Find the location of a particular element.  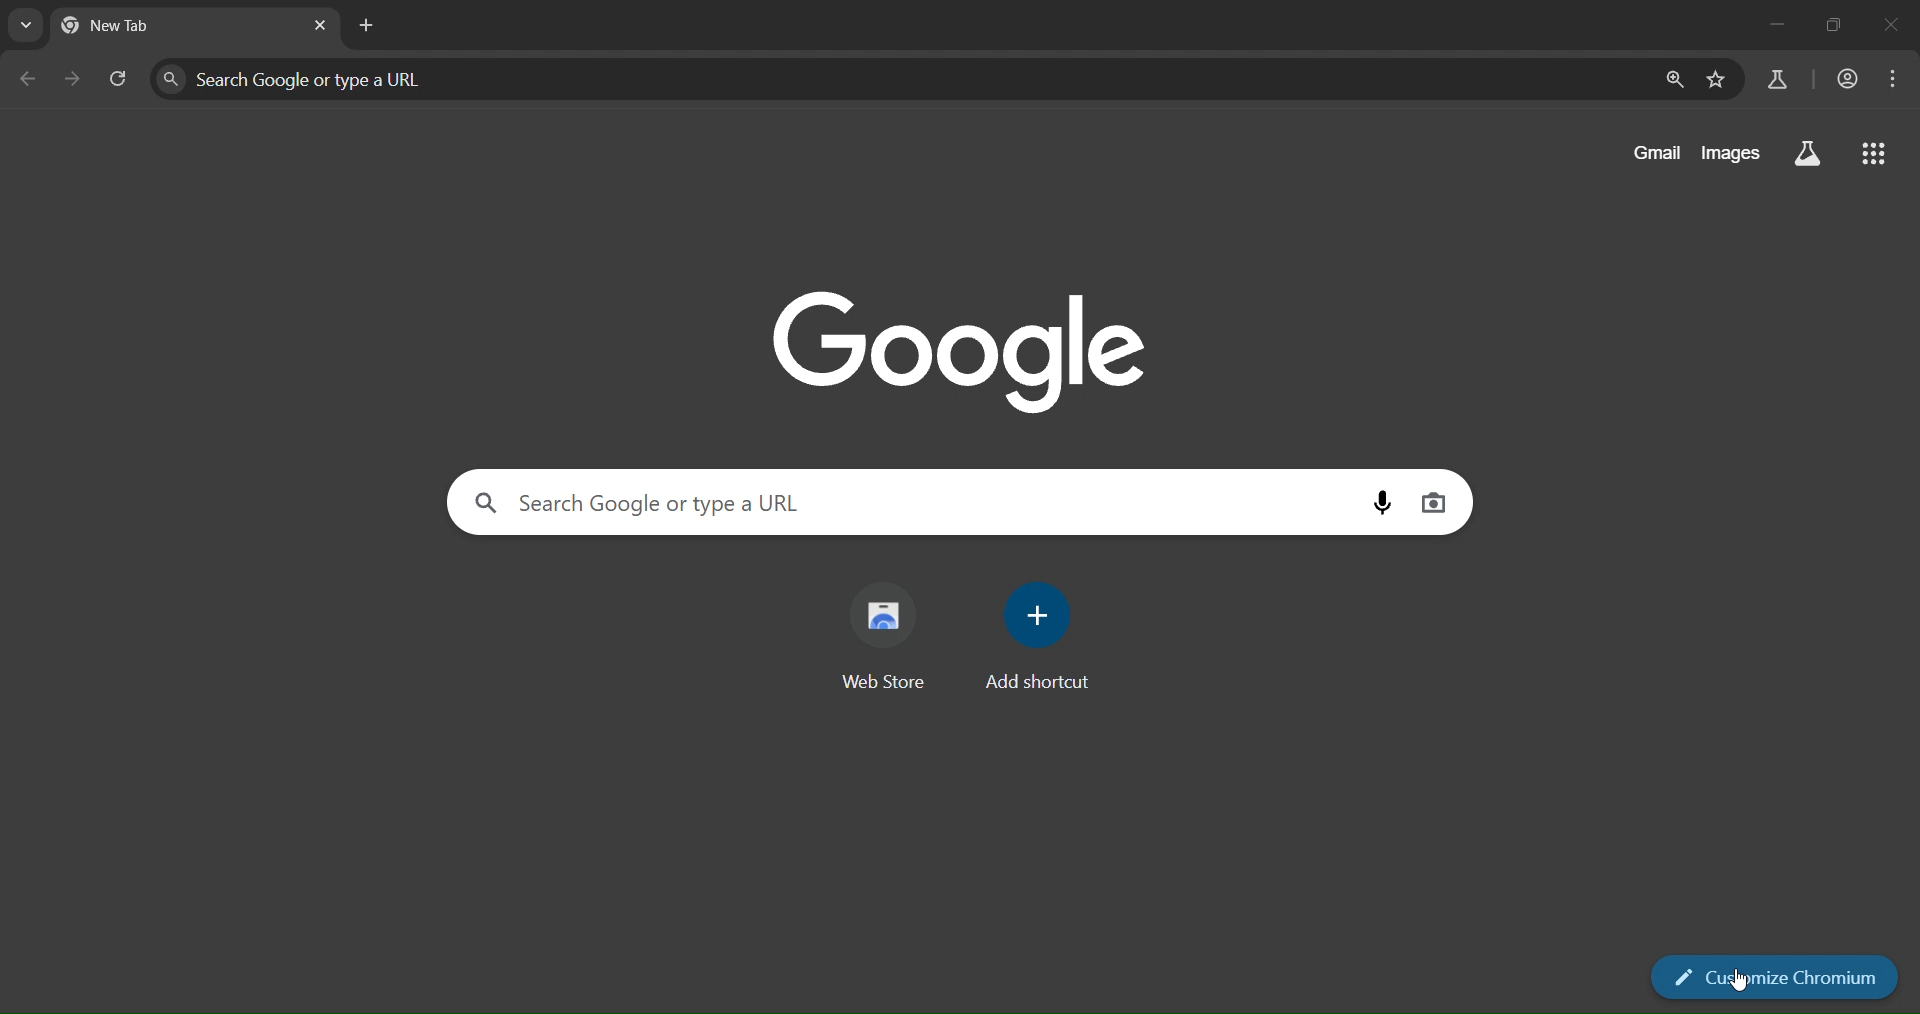

bookmark page is located at coordinates (1715, 78).